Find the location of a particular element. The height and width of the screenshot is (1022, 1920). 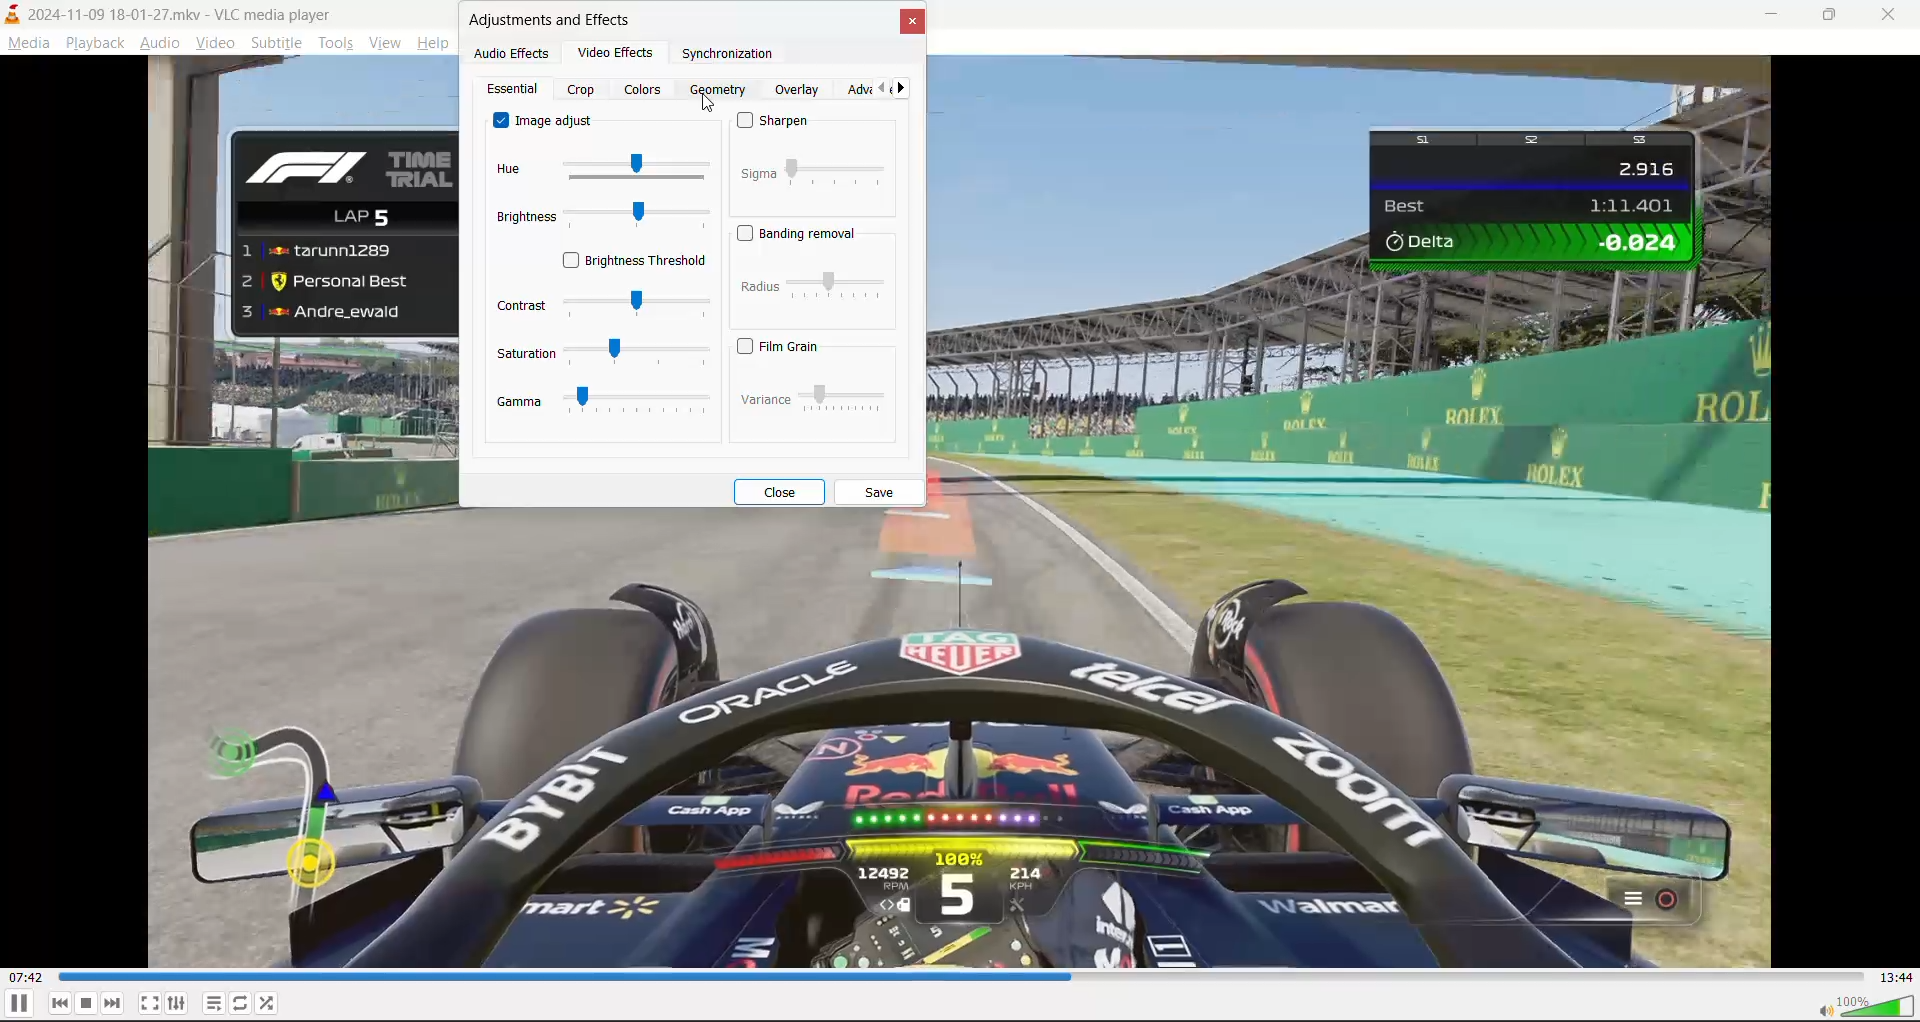

cursor is located at coordinates (712, 104).